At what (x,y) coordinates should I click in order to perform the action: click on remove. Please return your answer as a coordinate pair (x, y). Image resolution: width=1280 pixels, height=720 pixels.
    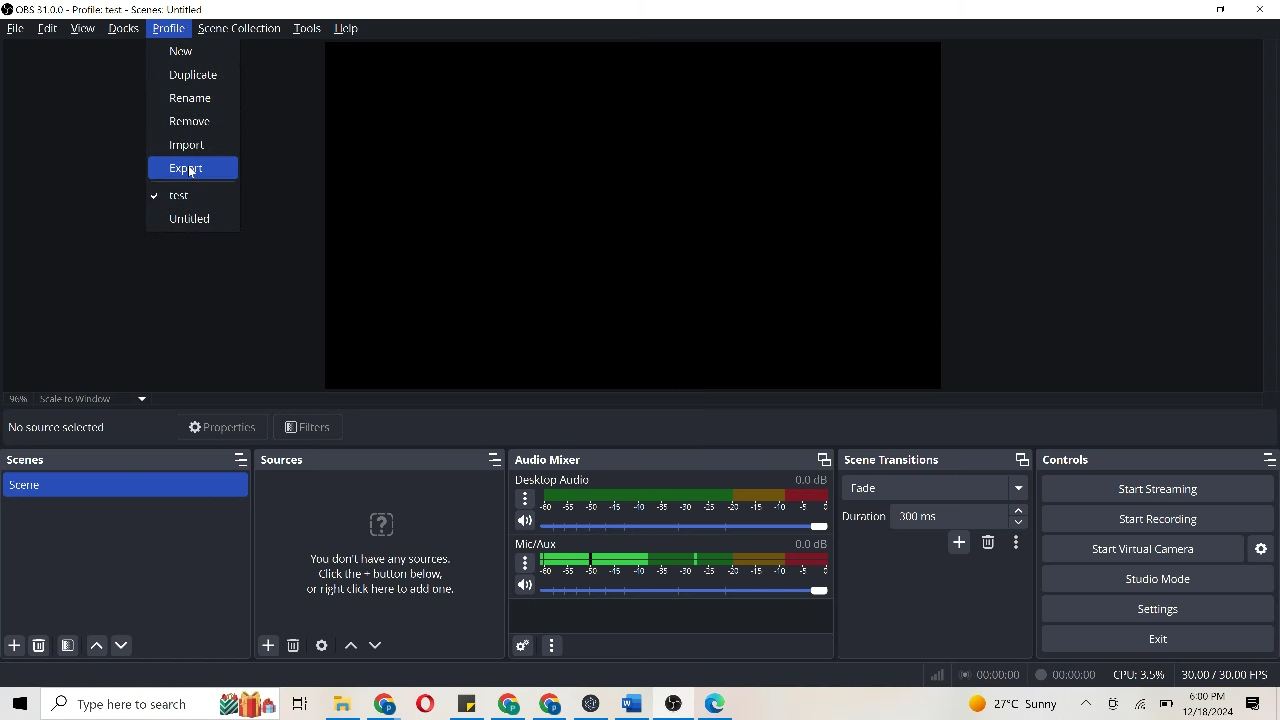
    Looking at the image, I should click on (992, 545).